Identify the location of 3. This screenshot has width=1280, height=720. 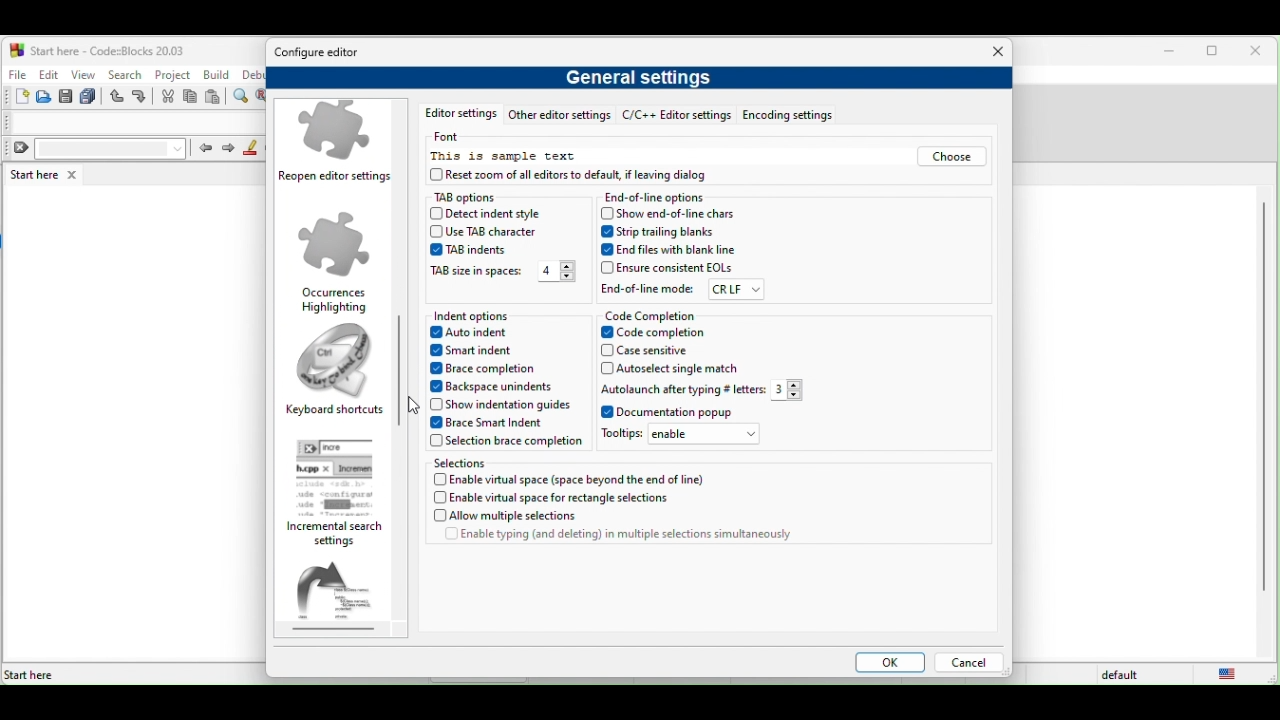
(793, 390).